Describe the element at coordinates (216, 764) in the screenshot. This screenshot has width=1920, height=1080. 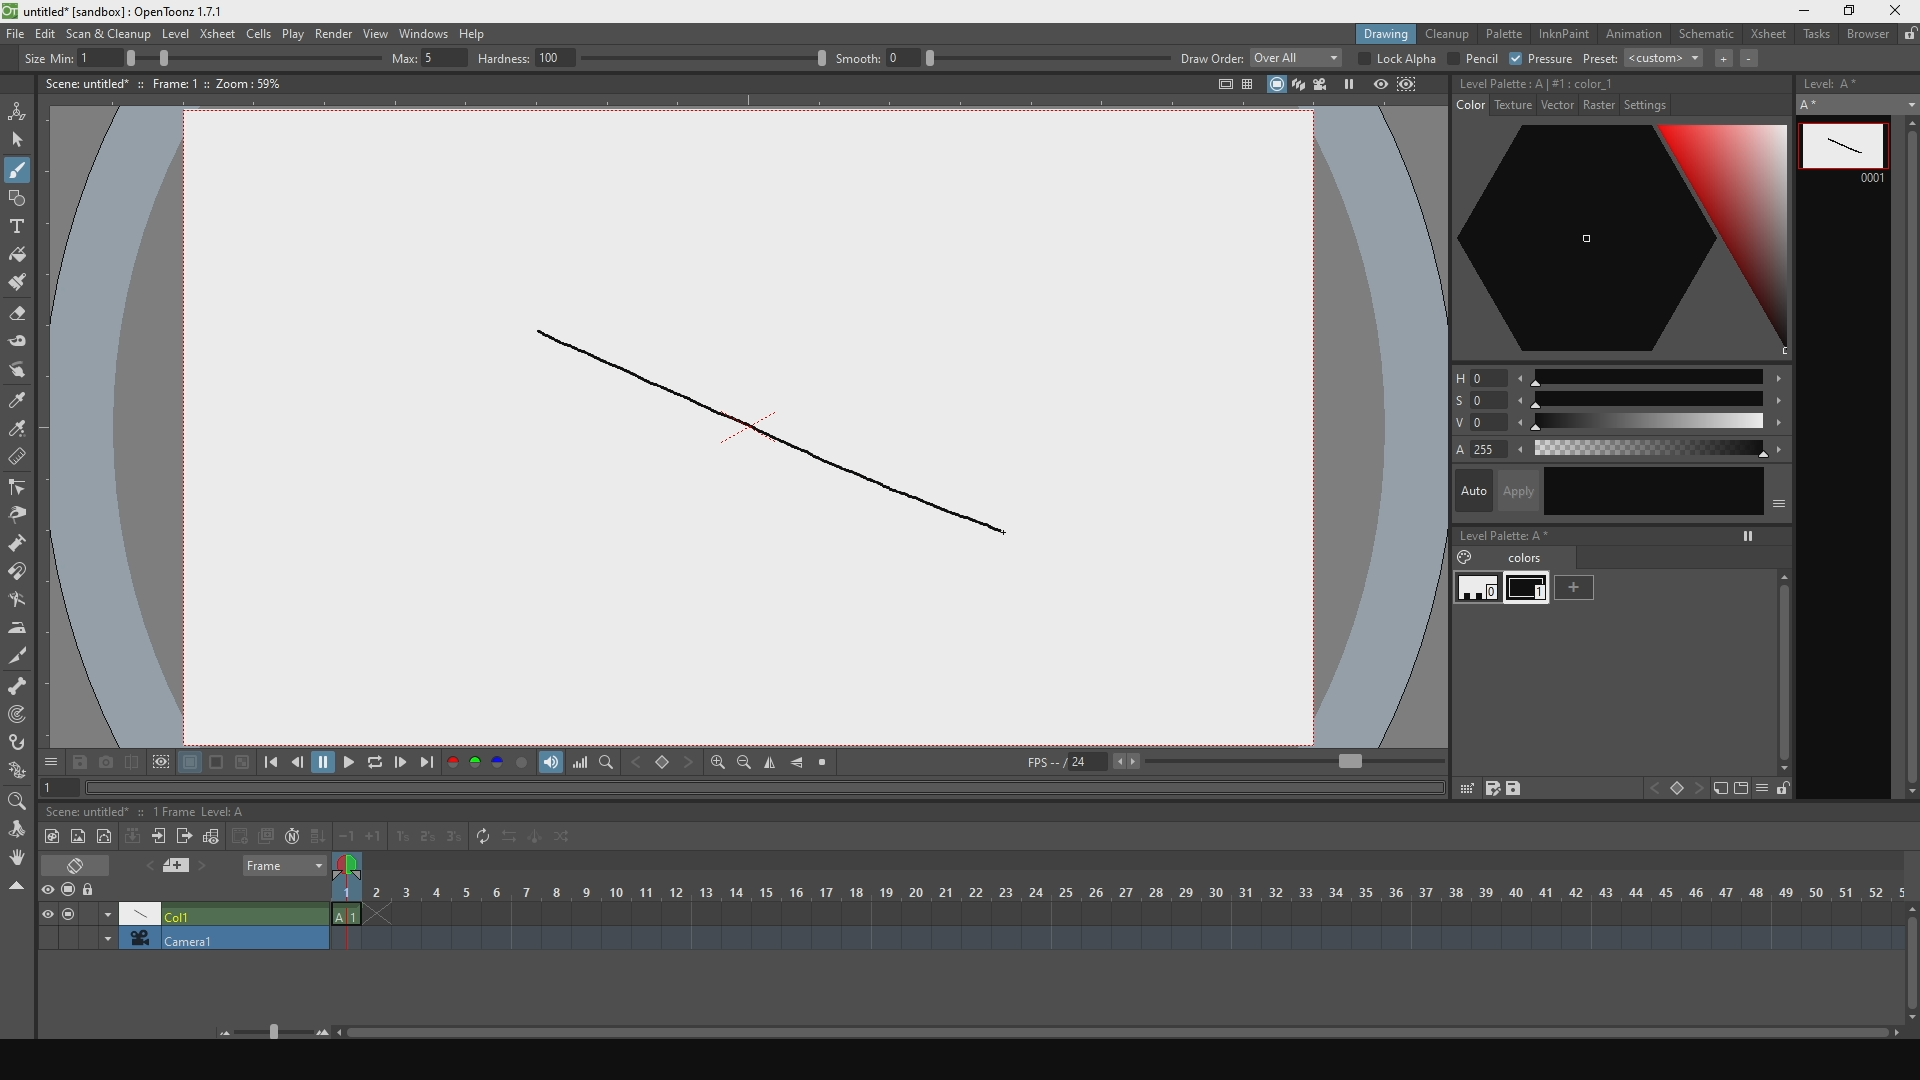
I see `black background` at that location.